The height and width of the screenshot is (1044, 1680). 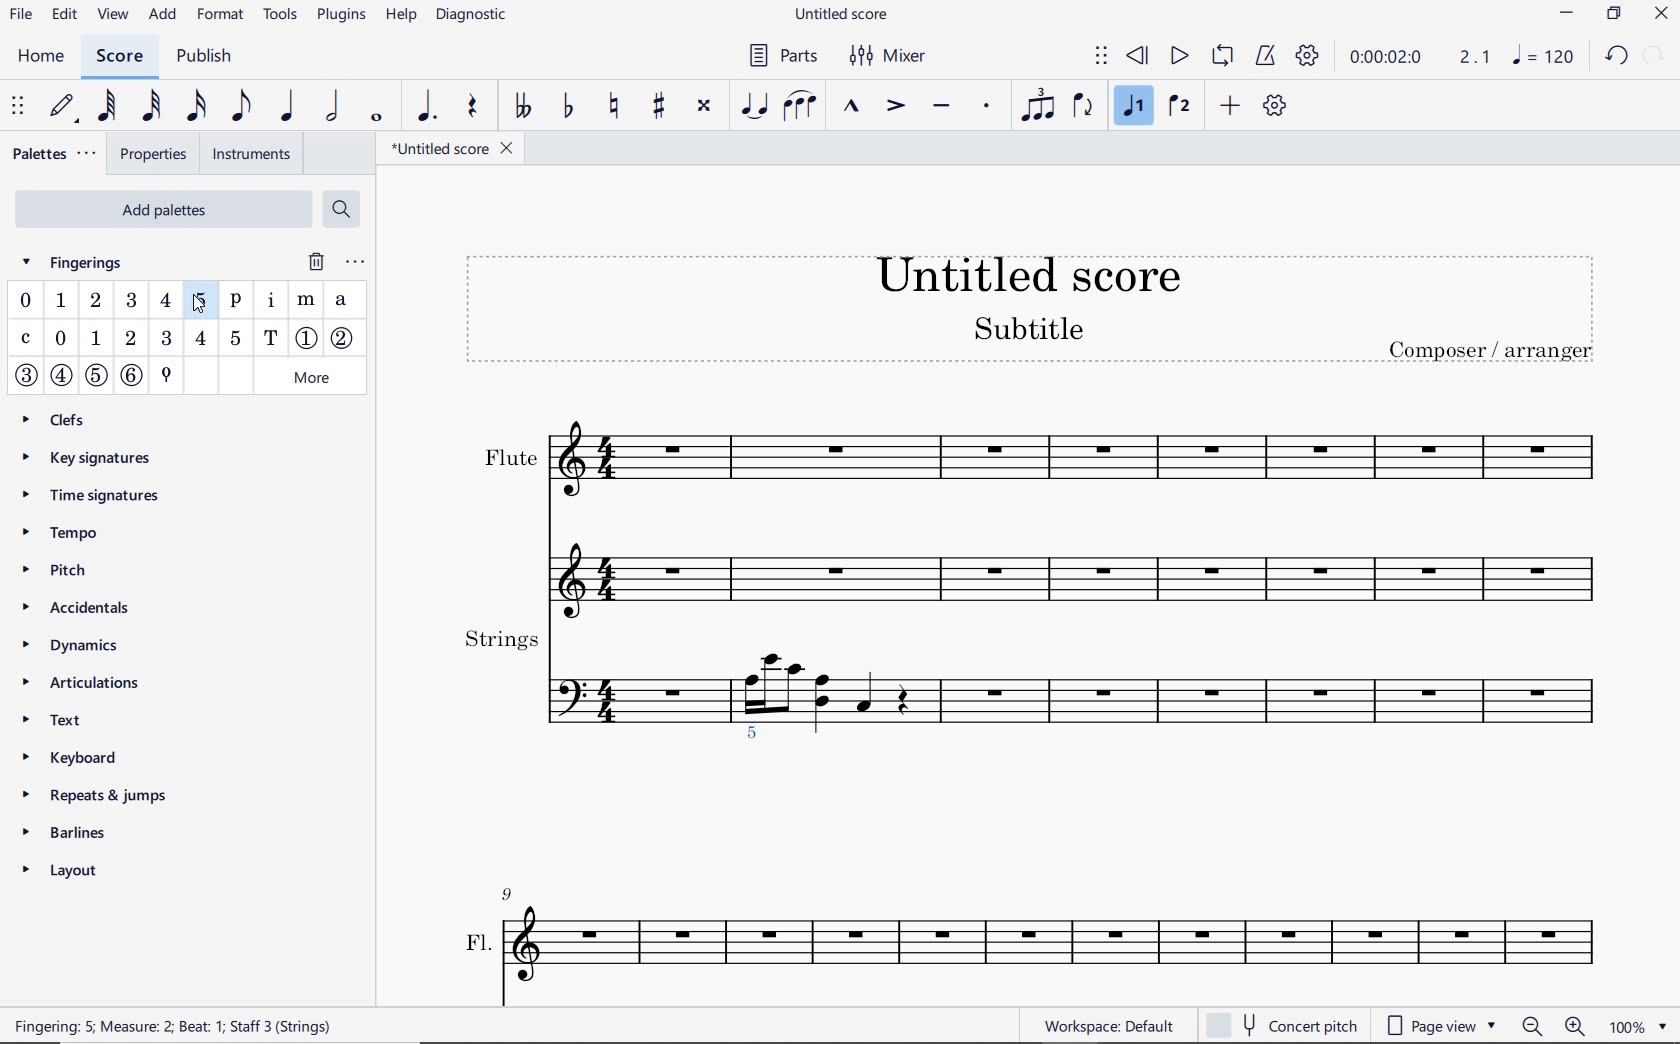 What do you see at coordinates (1028, 306) in the screenshot?
I see `title` at bounding box center [1028, 306].